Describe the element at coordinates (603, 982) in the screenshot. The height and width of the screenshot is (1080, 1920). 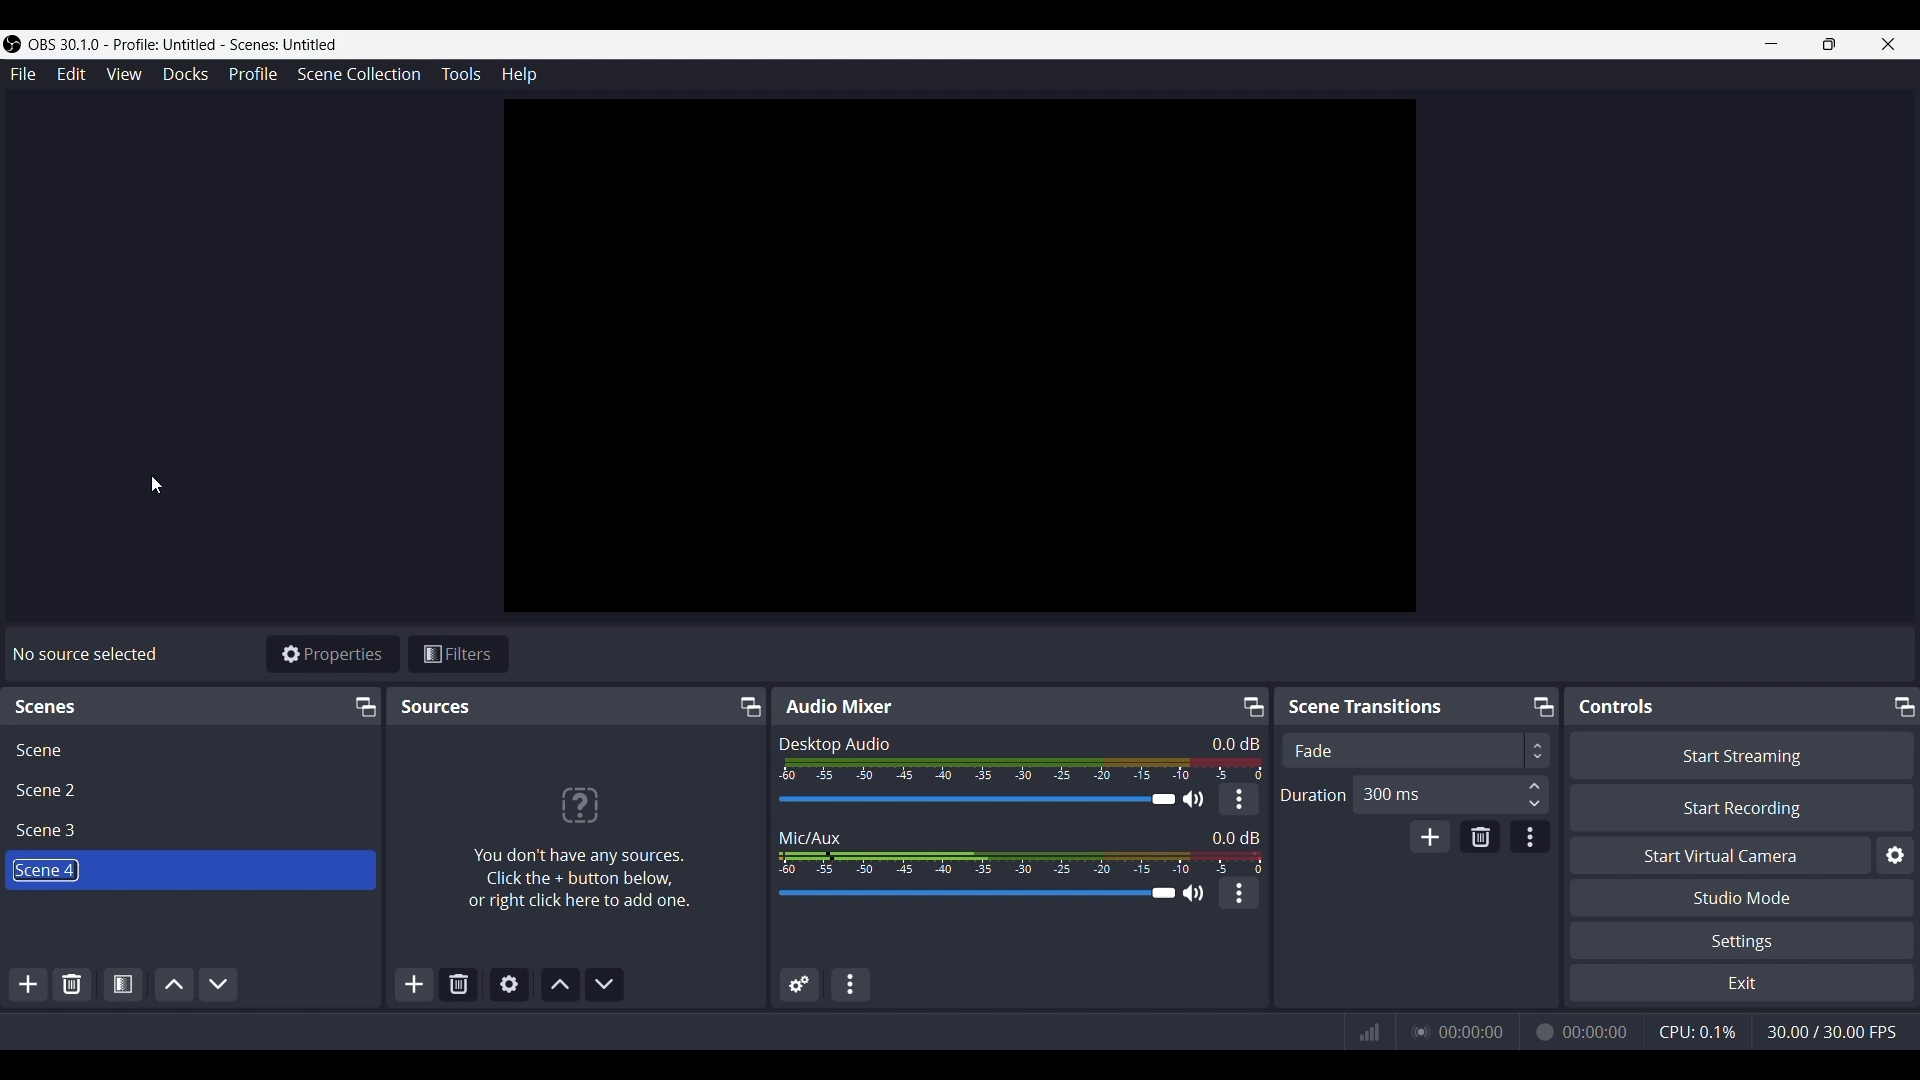
I see `Move source(s) down` at that location.